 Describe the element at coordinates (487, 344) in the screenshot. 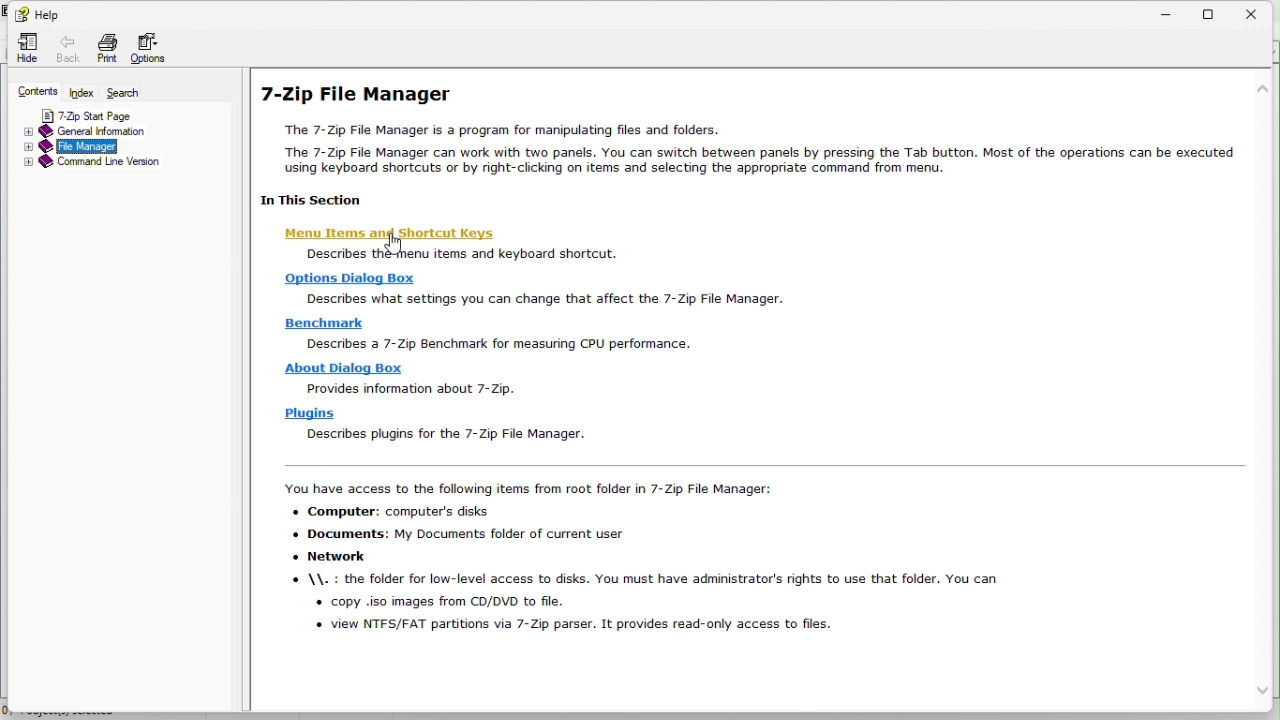

I see `Describes a 7 zip benchmark for measuring CPU performance` at that location.